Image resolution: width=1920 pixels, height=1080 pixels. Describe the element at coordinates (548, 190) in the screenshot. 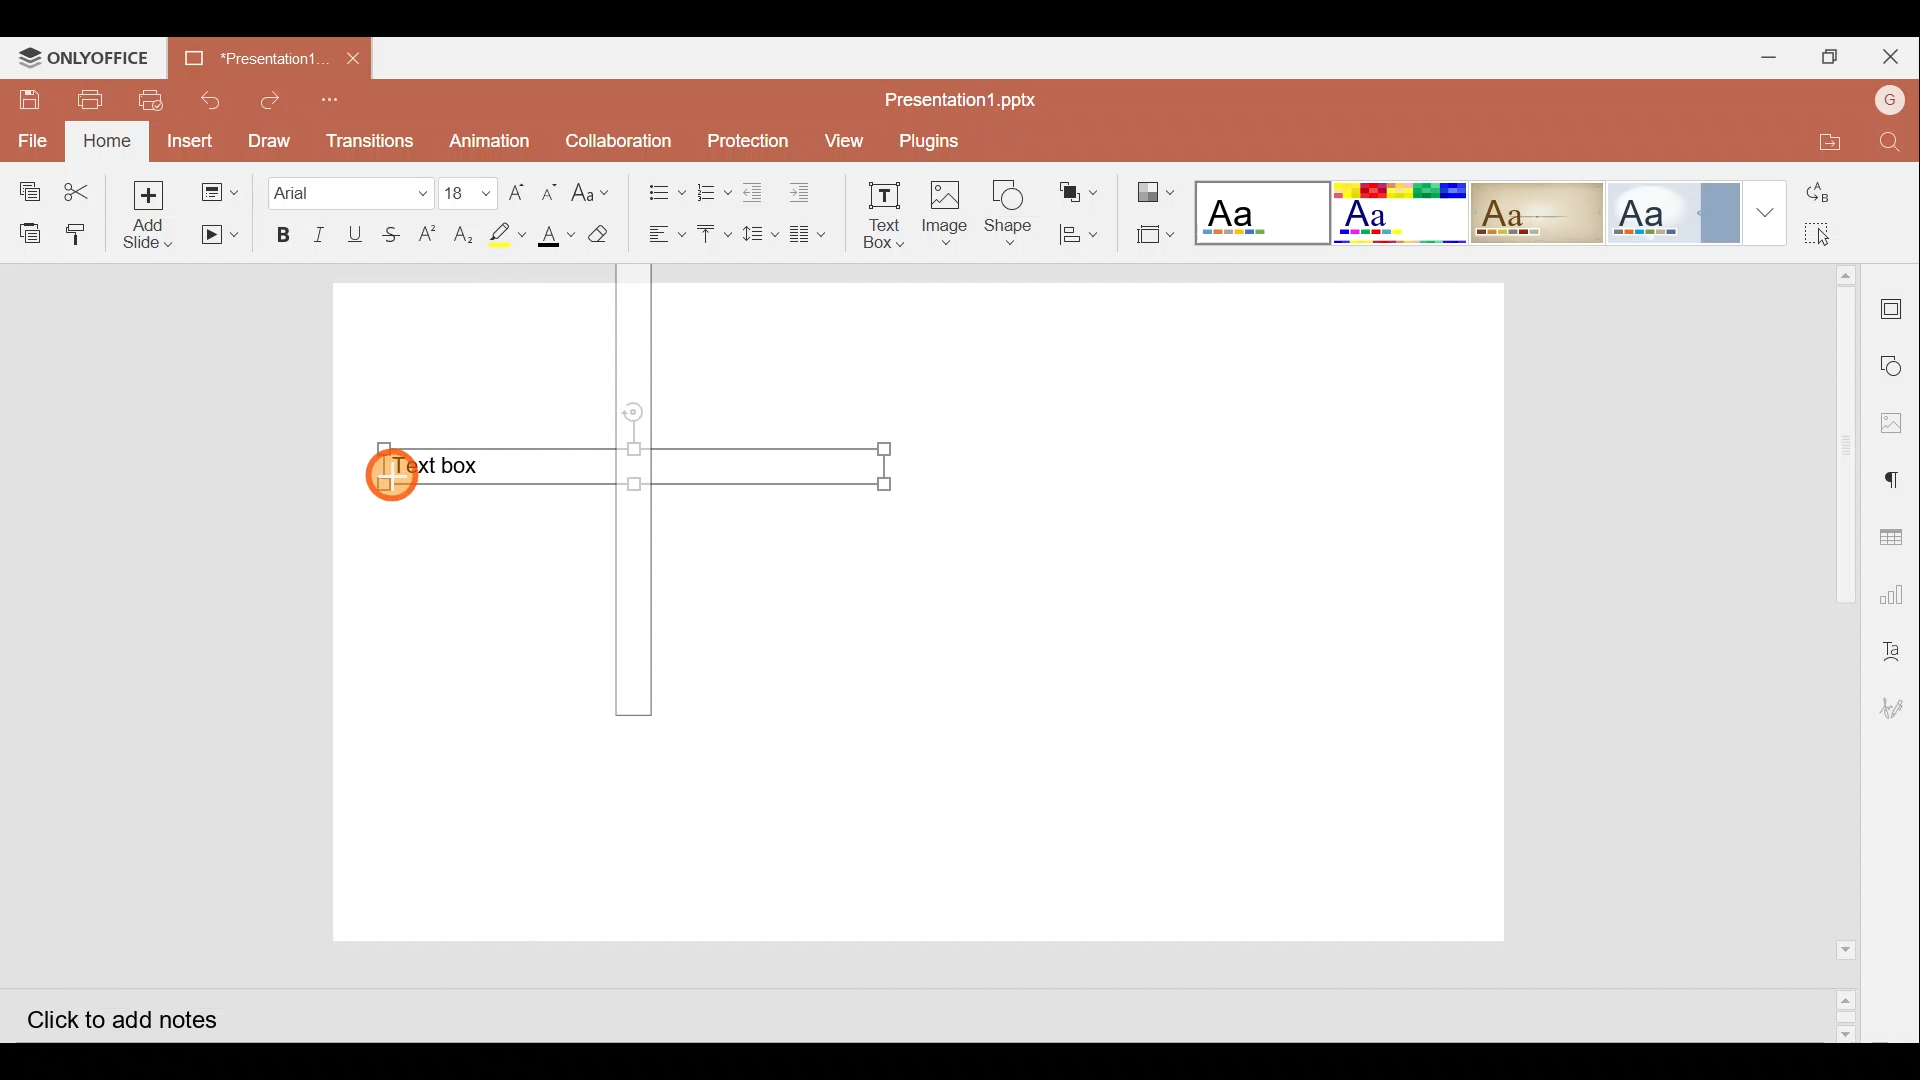

I see `Decrease font size` at that location.